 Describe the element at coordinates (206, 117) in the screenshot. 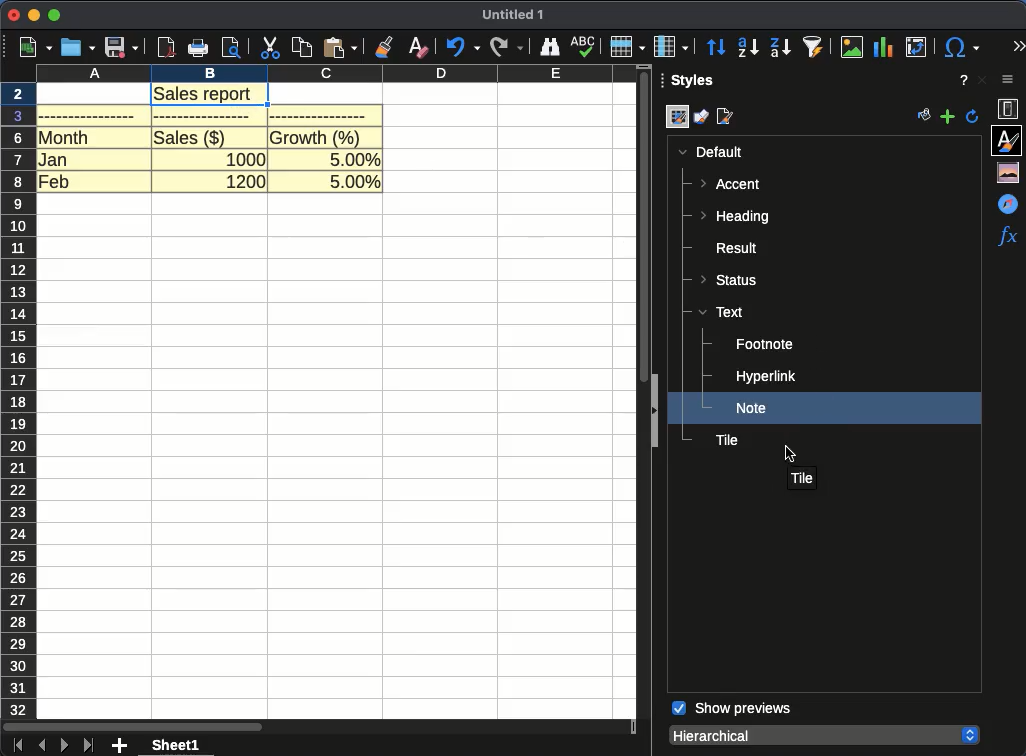

I see `blank` at that location.